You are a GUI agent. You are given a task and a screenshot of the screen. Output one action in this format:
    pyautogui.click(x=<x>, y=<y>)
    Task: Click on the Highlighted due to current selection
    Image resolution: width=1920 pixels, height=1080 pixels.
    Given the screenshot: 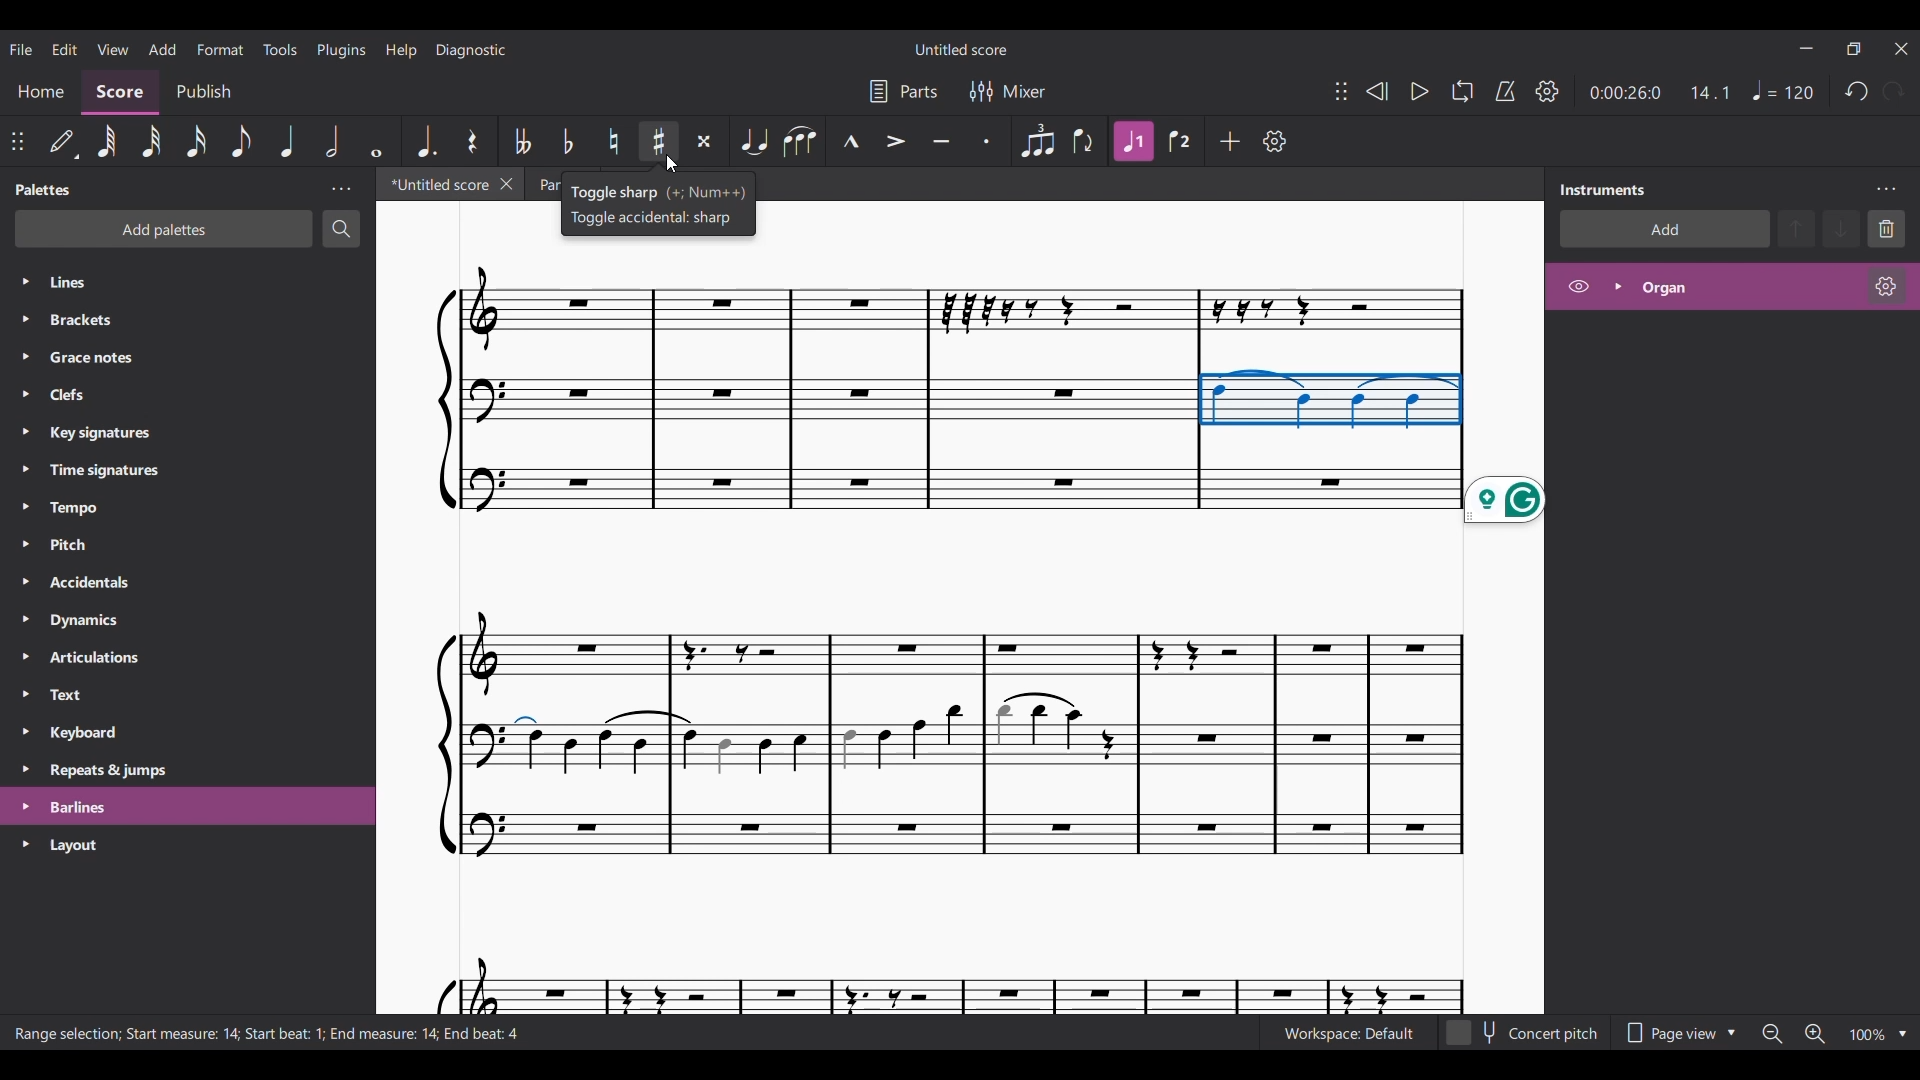 What is the action you would take?
    pyautogui.click(x=1731, y=287)
    